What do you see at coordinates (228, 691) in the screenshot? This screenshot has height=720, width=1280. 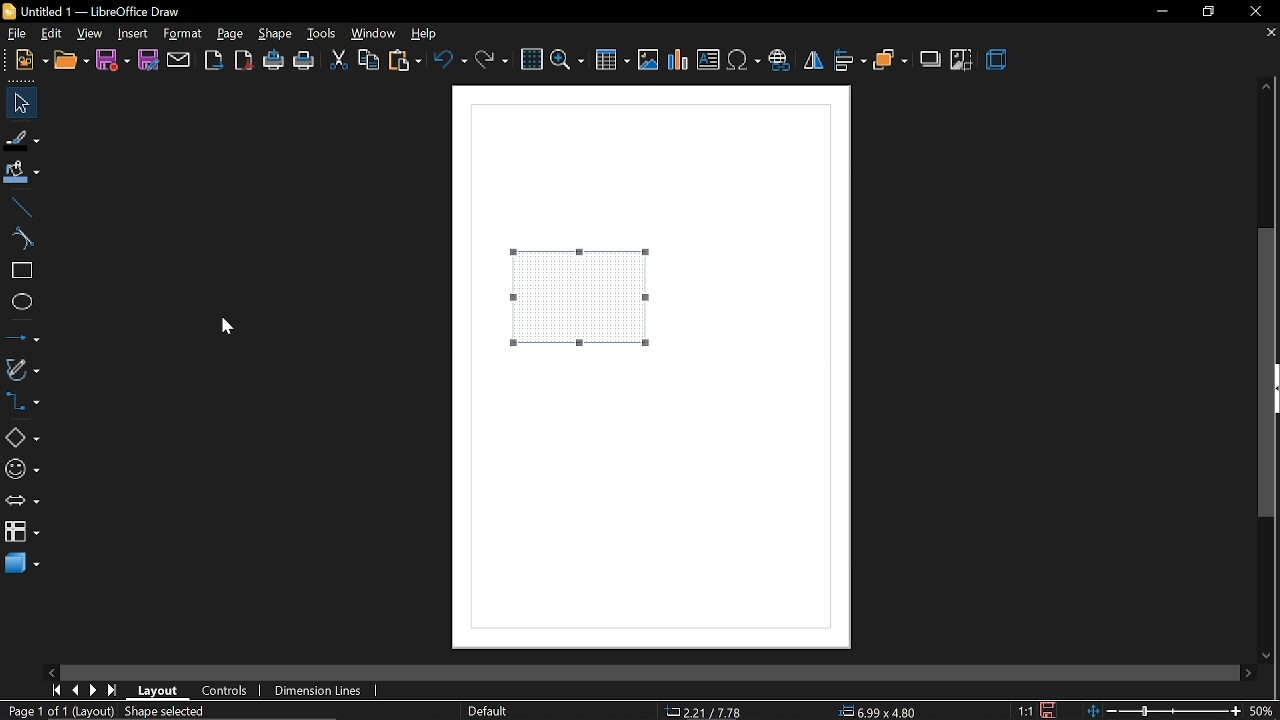 I see `conttrols` at bounding box center [228, 691].